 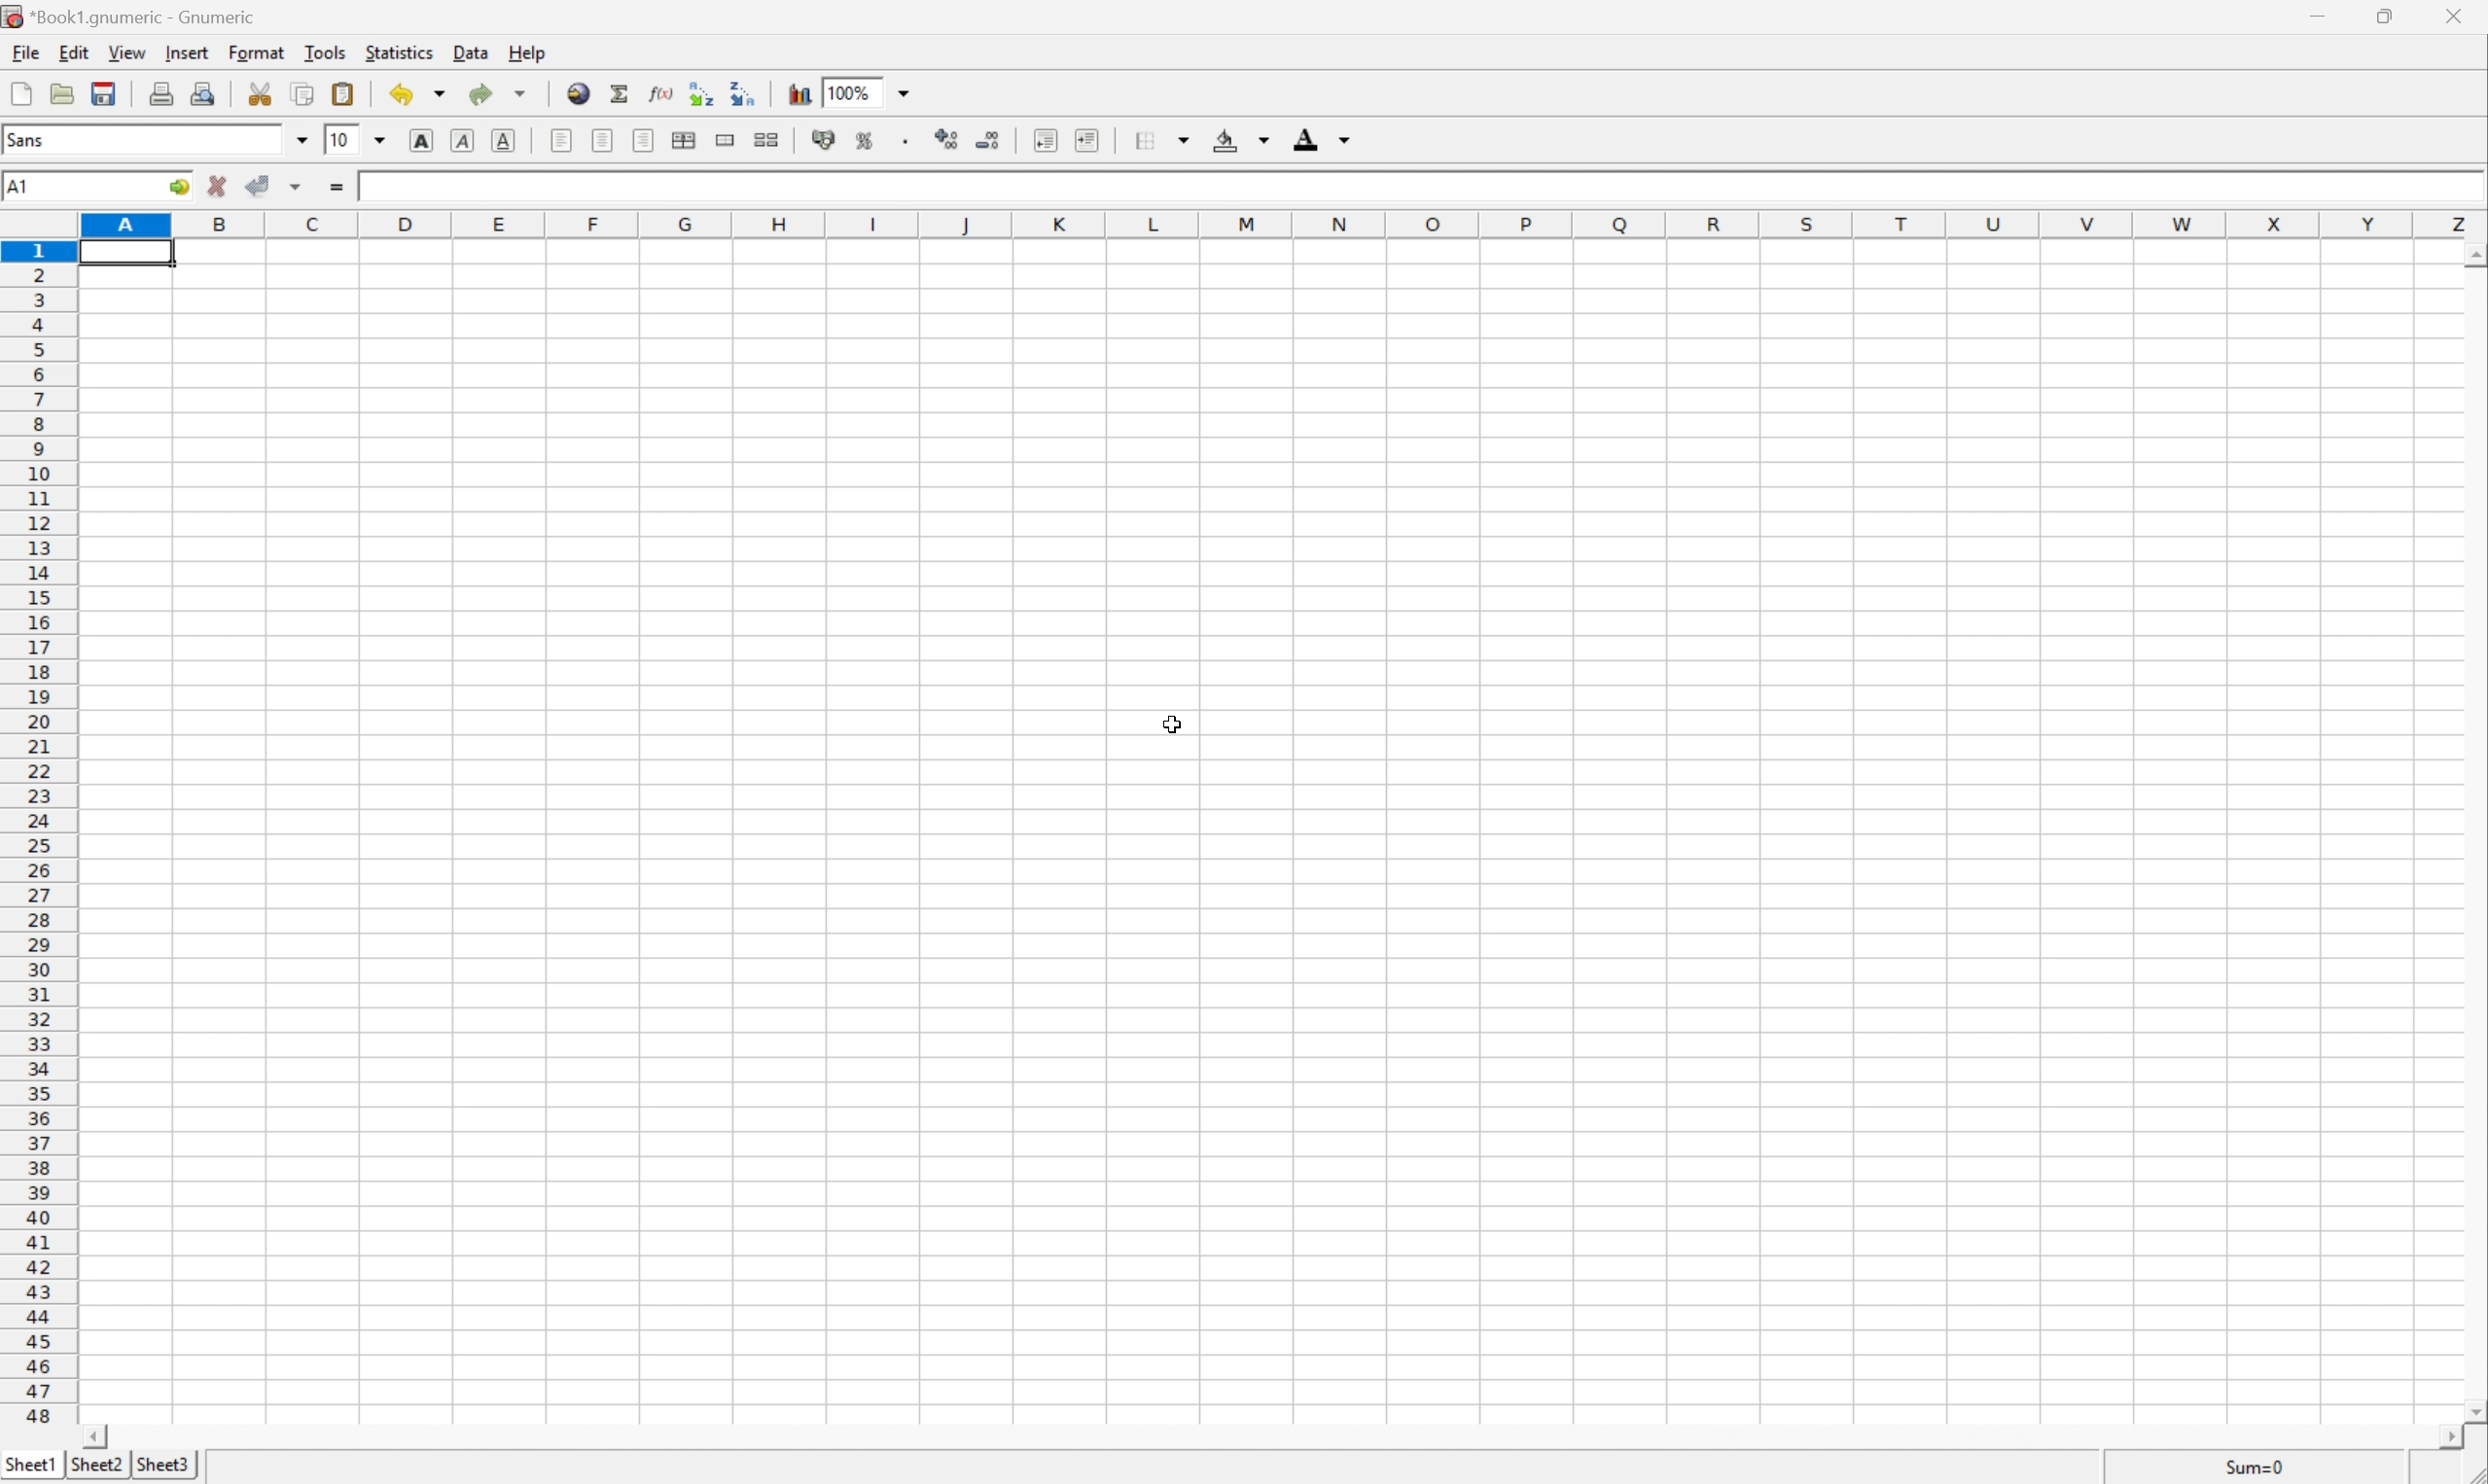 What do you see at coordinates (303, 94) in the screenshot?
I see `Copy selection` at bounding box center [303, 94].